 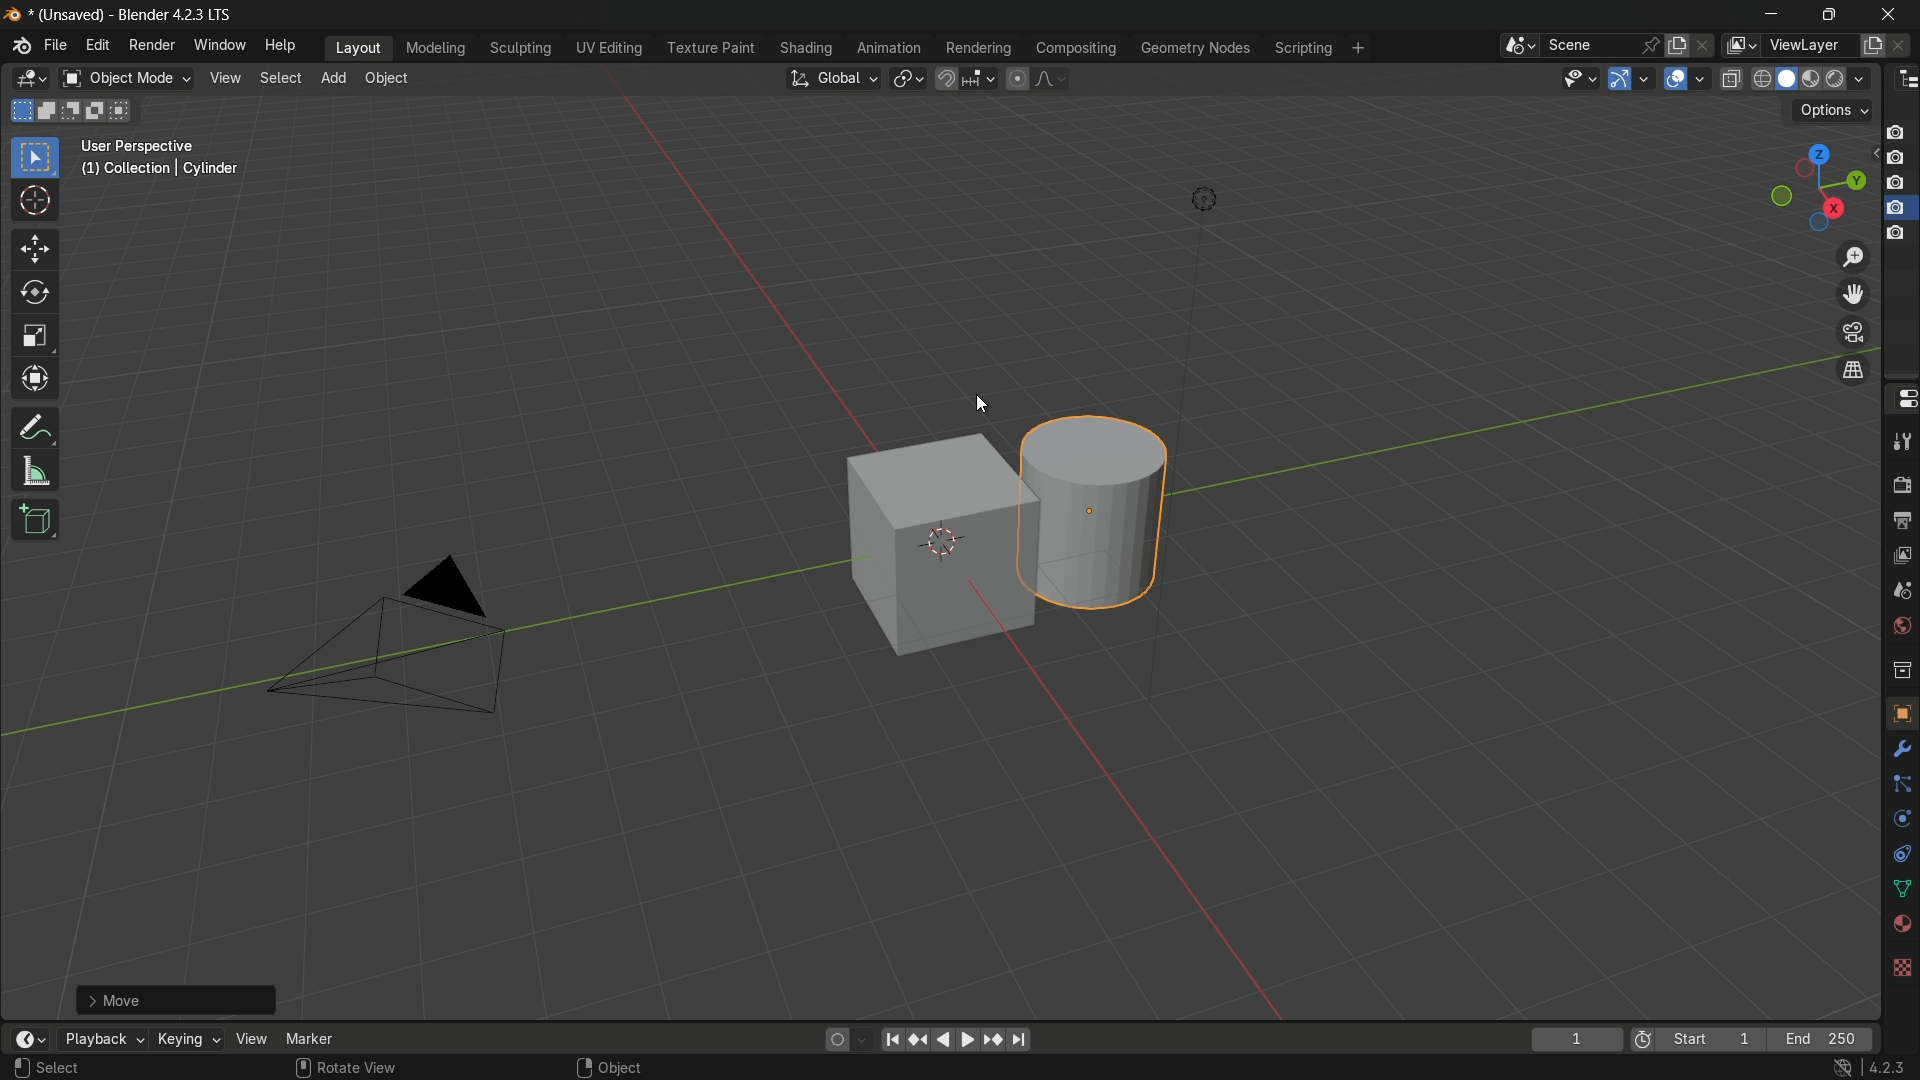 I want to click on gizmos, so click(x=1643, y=78).